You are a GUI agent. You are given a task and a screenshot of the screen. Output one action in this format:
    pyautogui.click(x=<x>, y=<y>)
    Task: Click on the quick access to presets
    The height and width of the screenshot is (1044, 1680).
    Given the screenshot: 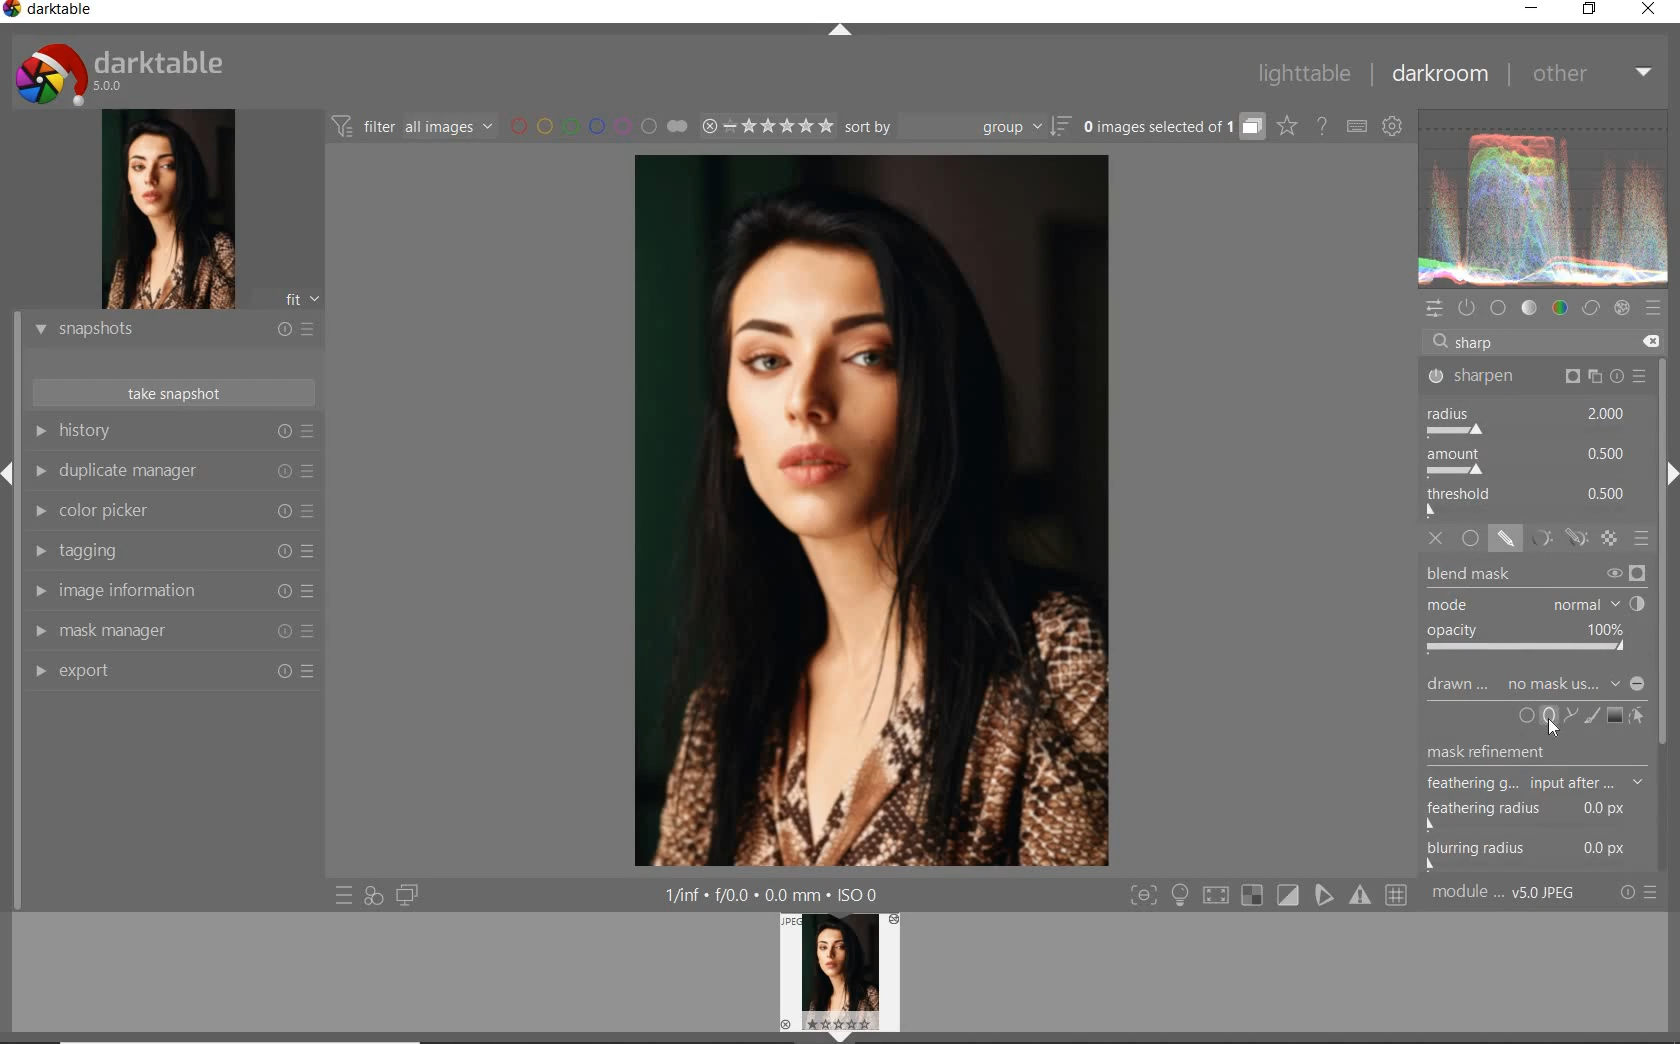 What is the action you would take?
    pyautogui.click(x=345, y=895)
    